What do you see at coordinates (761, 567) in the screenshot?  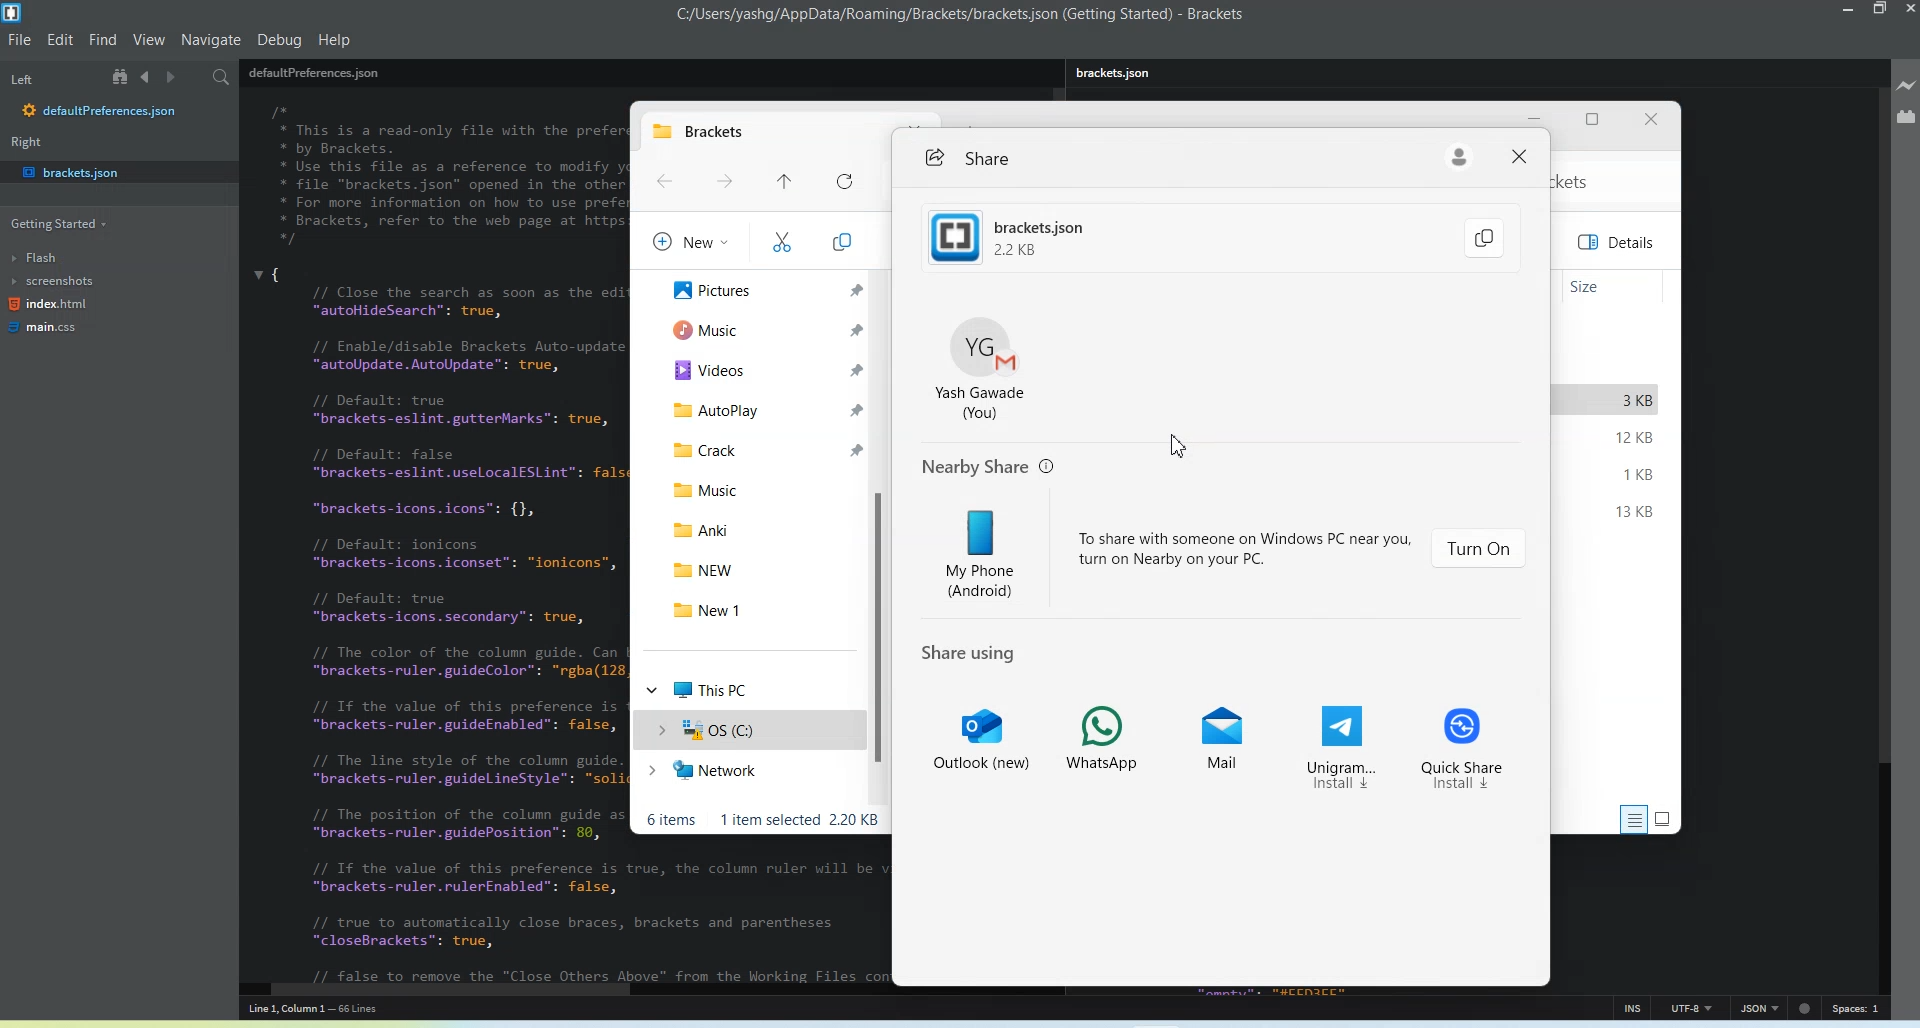 I see `NEW` at bounding box center [761, 567].